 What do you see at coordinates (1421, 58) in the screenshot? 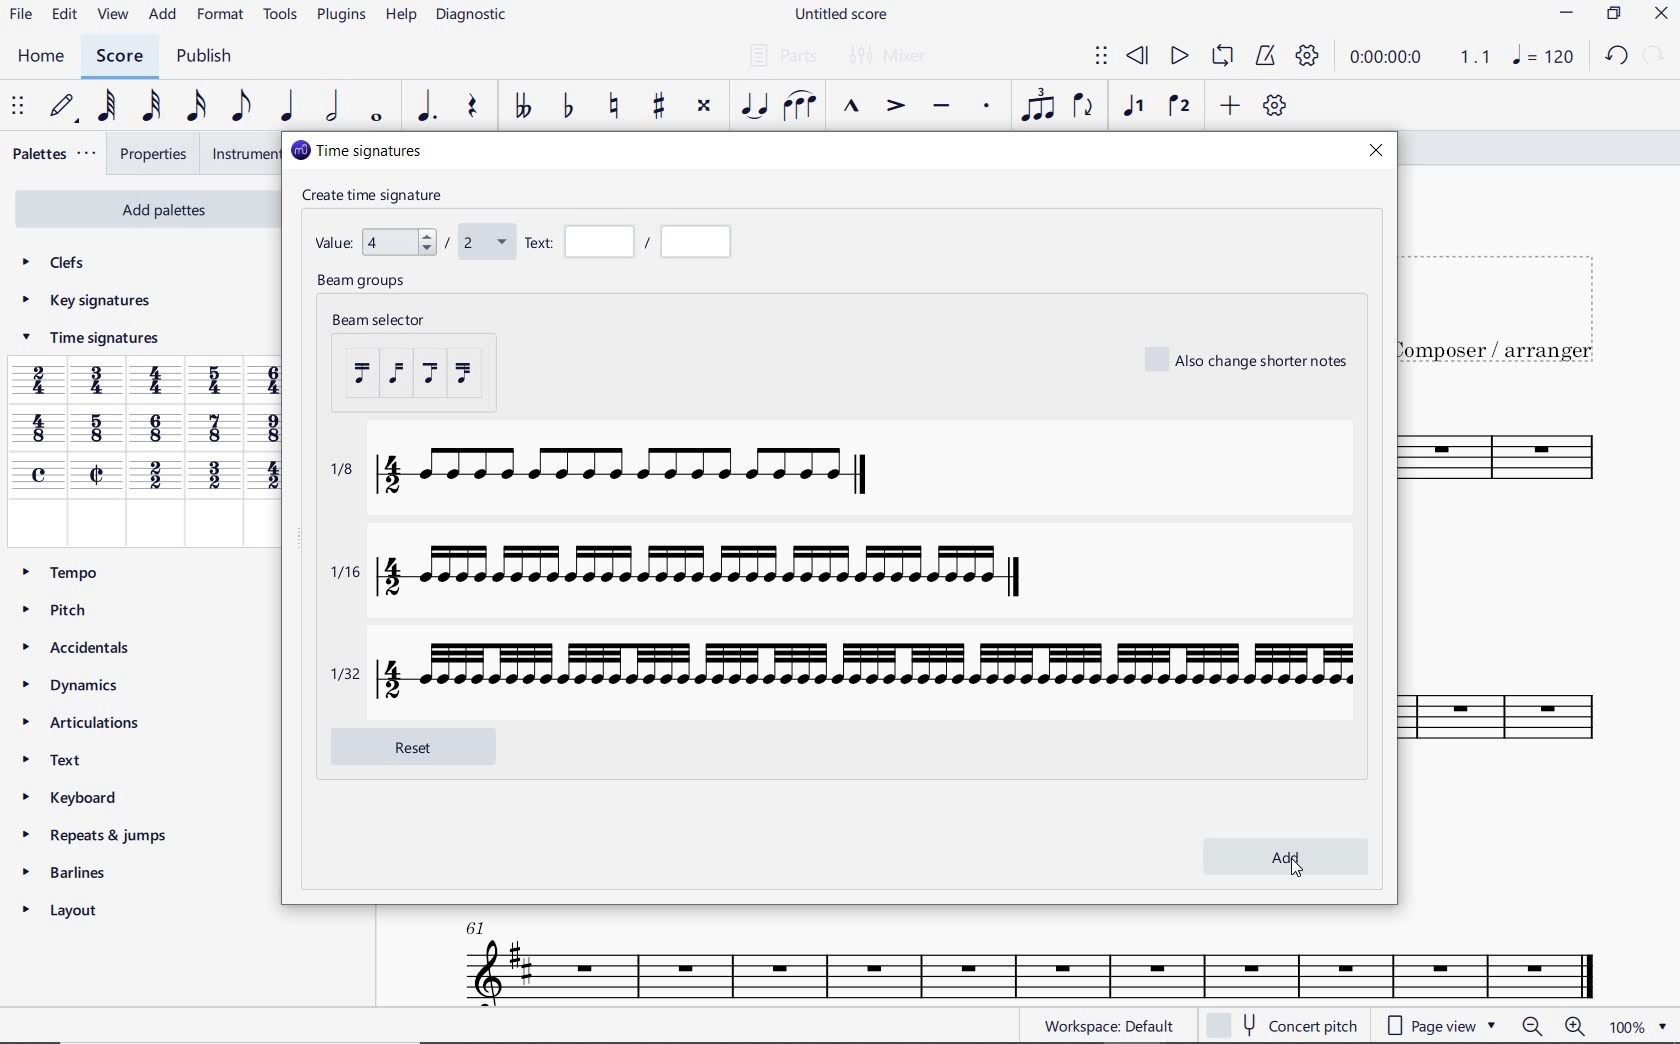
I see `PLAY SPEED` at bounding box center [1421, 58].